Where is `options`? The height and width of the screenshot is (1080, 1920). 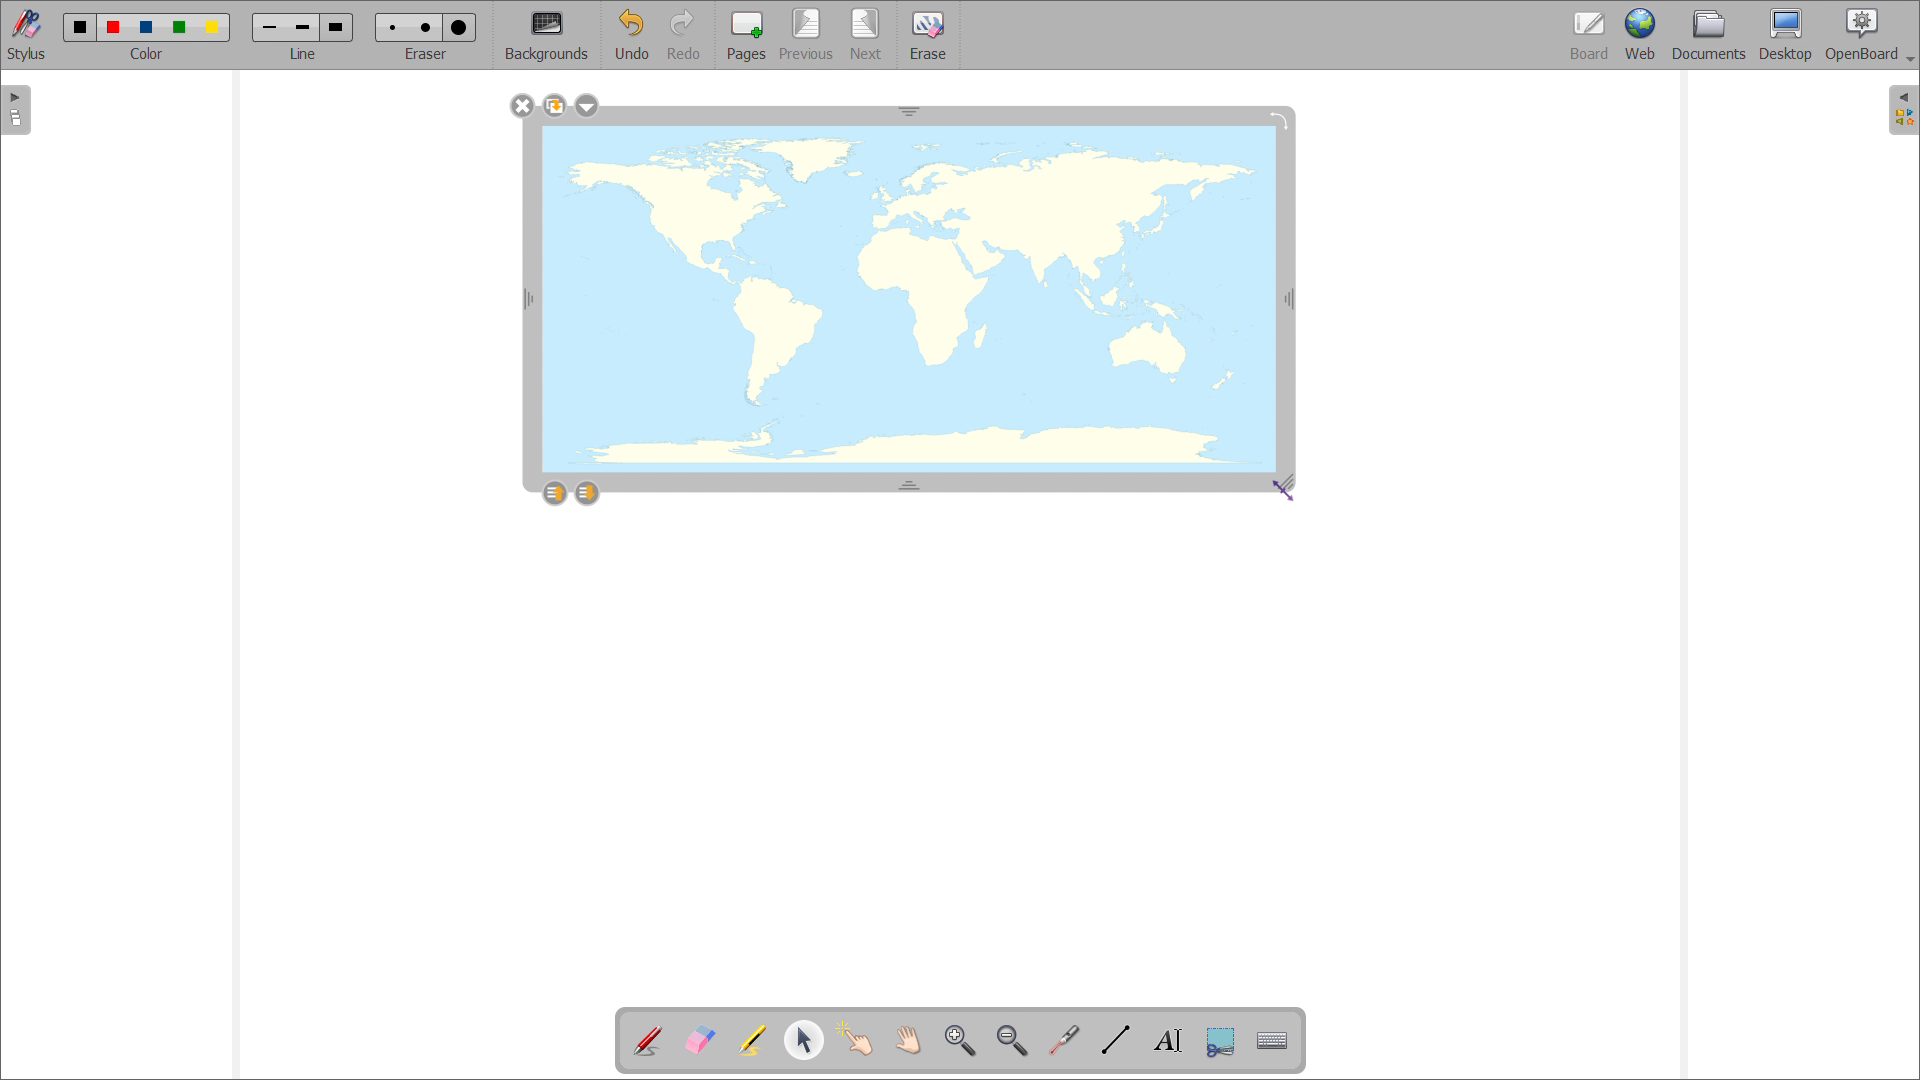 options is located at coordinates (587, 106).